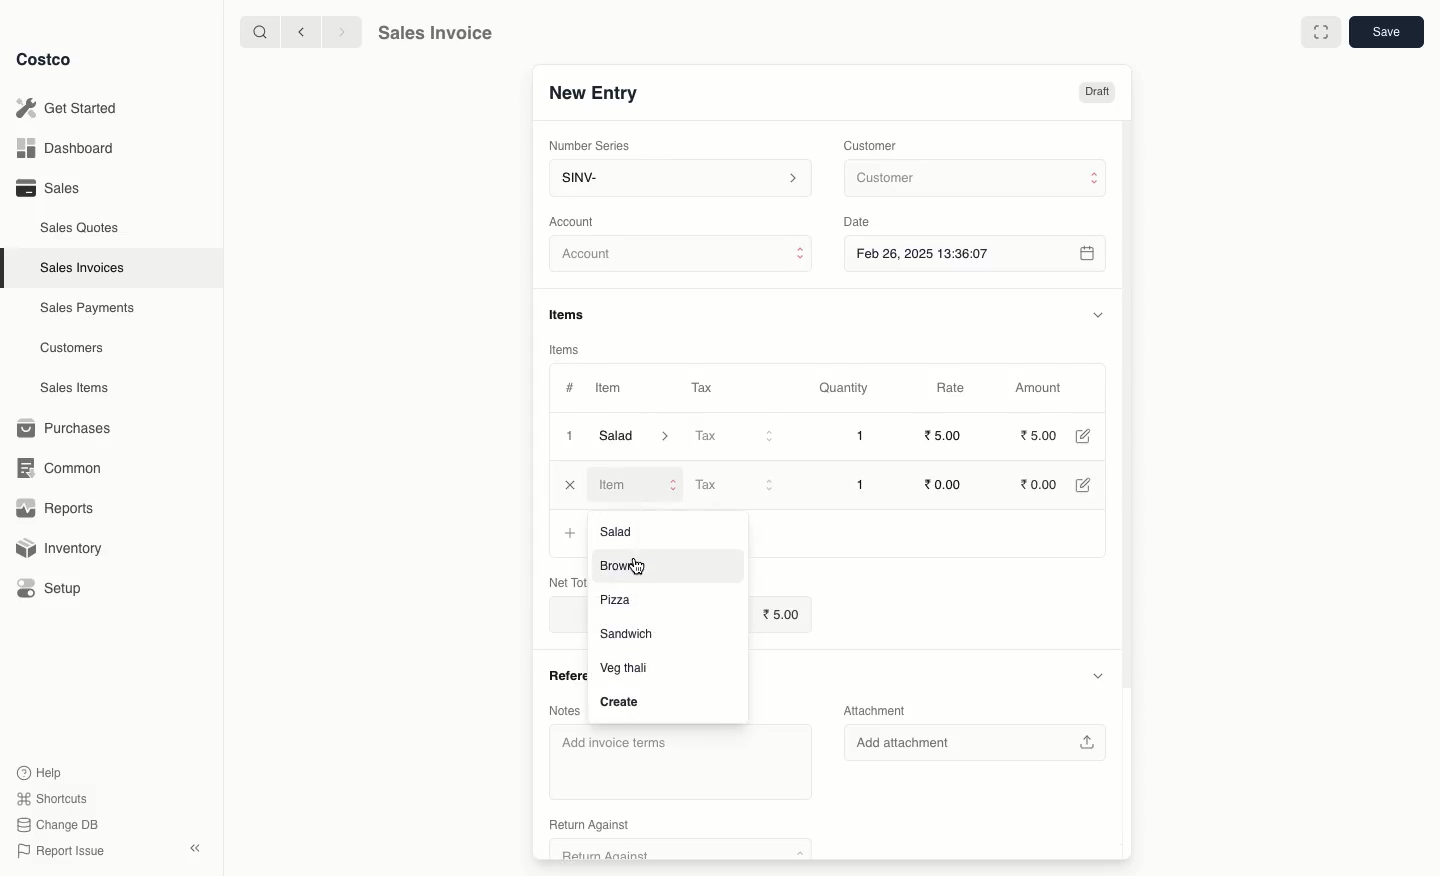 This screenshot has height=876, width=1440. Describe the element at coordinates (633, 669) in the screenshot. I see `Veg thall` at that location.